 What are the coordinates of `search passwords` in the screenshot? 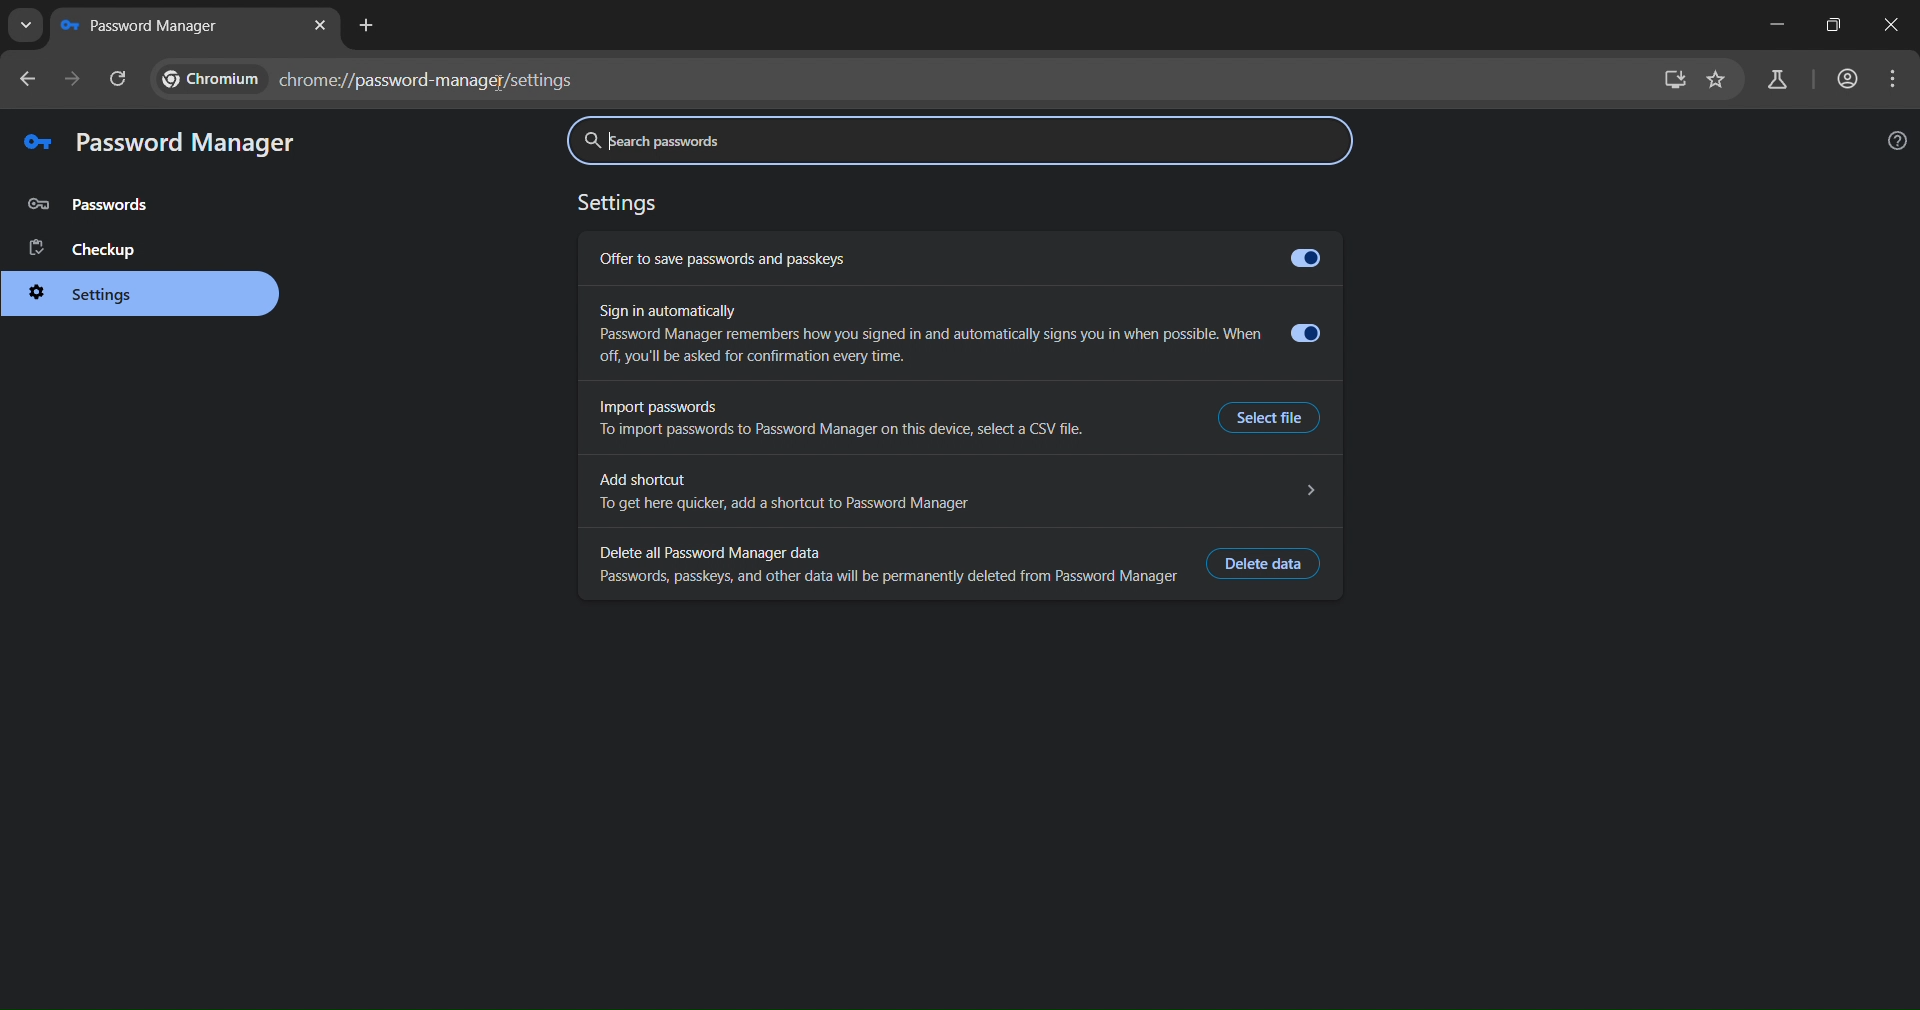 It's located at (958, 140).